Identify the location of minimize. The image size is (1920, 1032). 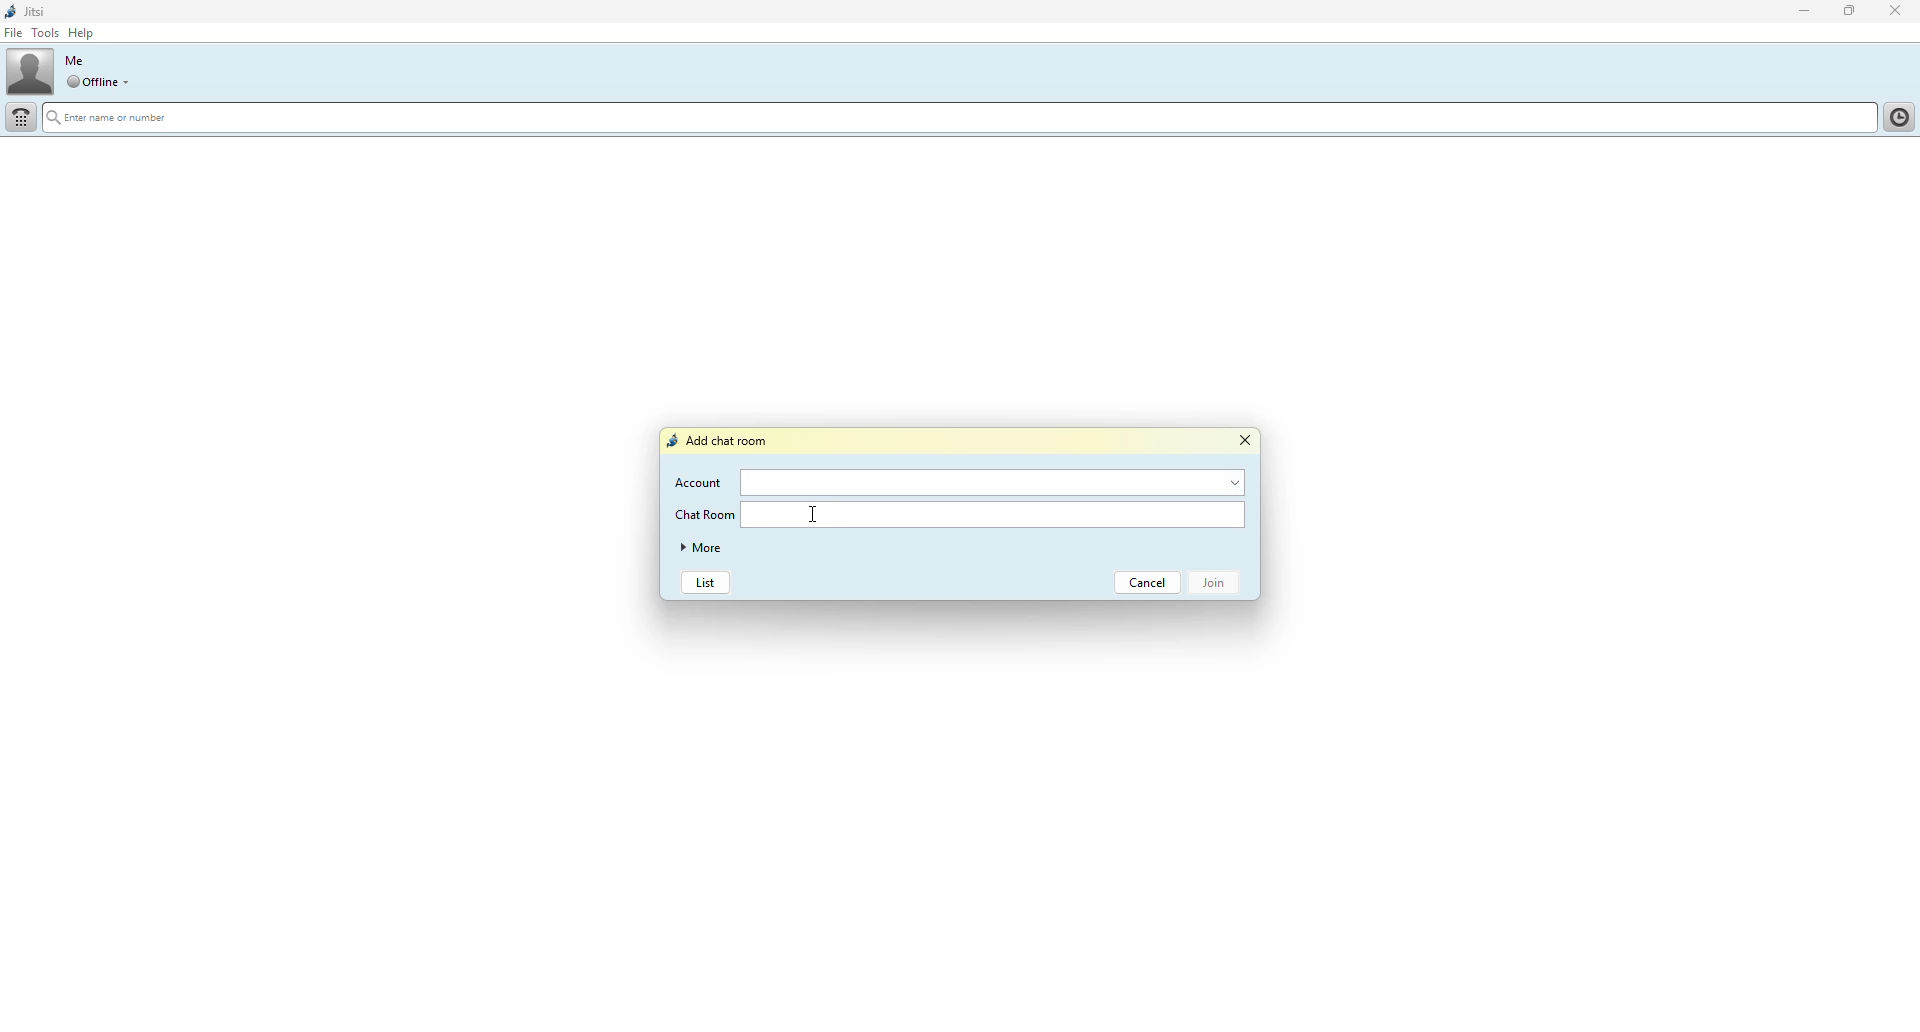
(1796, 12).